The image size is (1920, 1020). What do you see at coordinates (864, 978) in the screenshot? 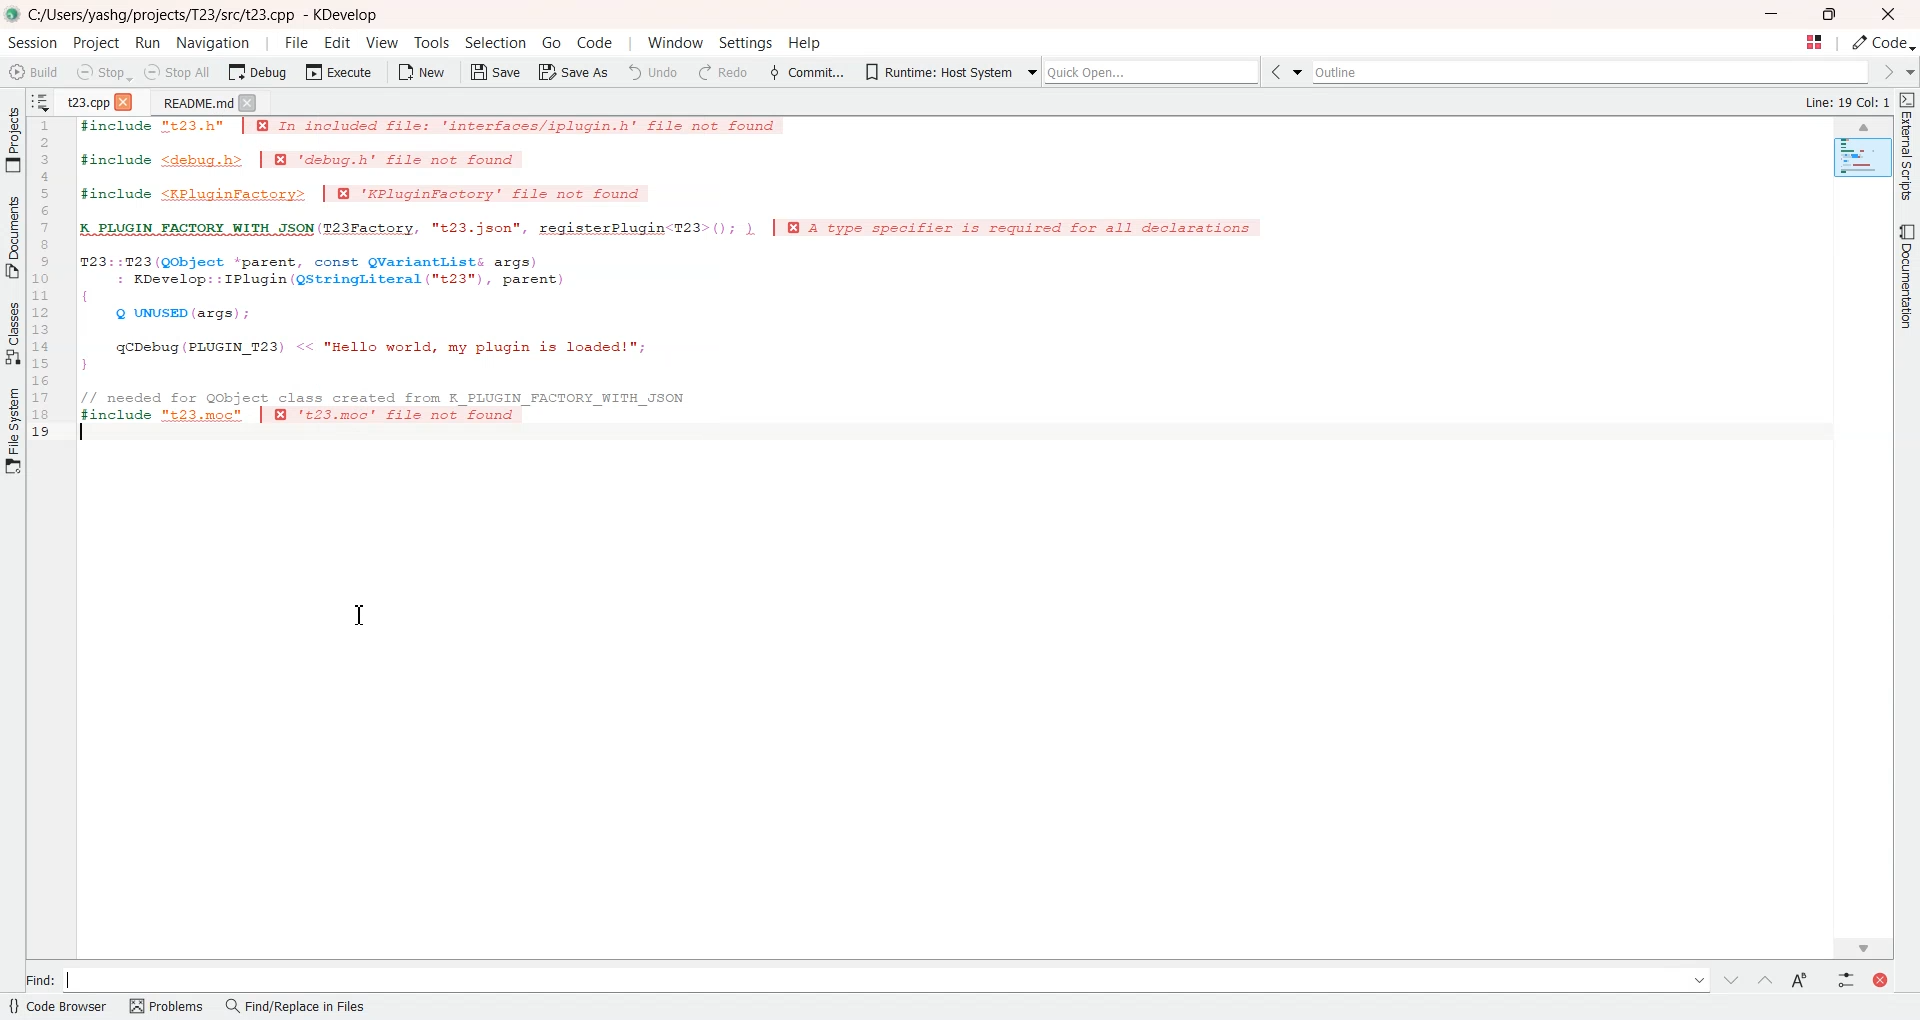
I see `Find` at bounding box center [864, 978].